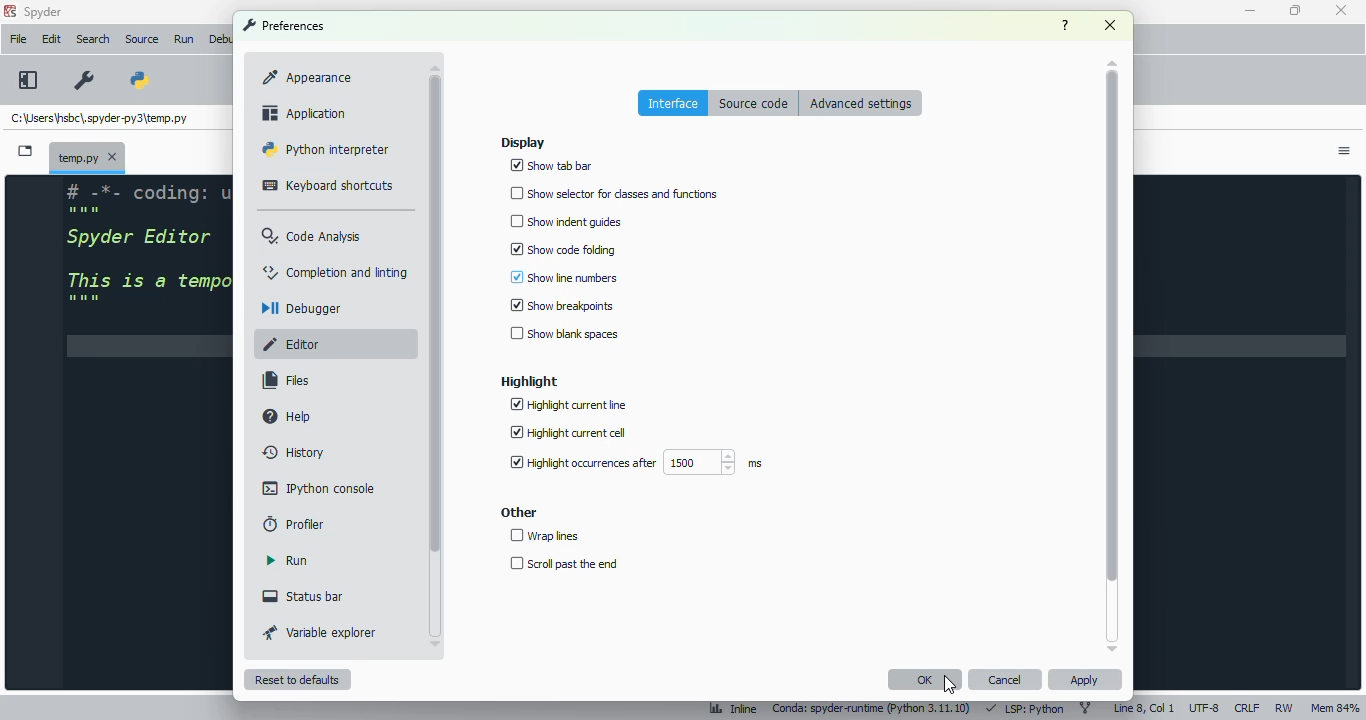 The image size is (1366, 720). Describe the element at coordinates (100, 119) in the screenshot. I see `temporary file` at that location.